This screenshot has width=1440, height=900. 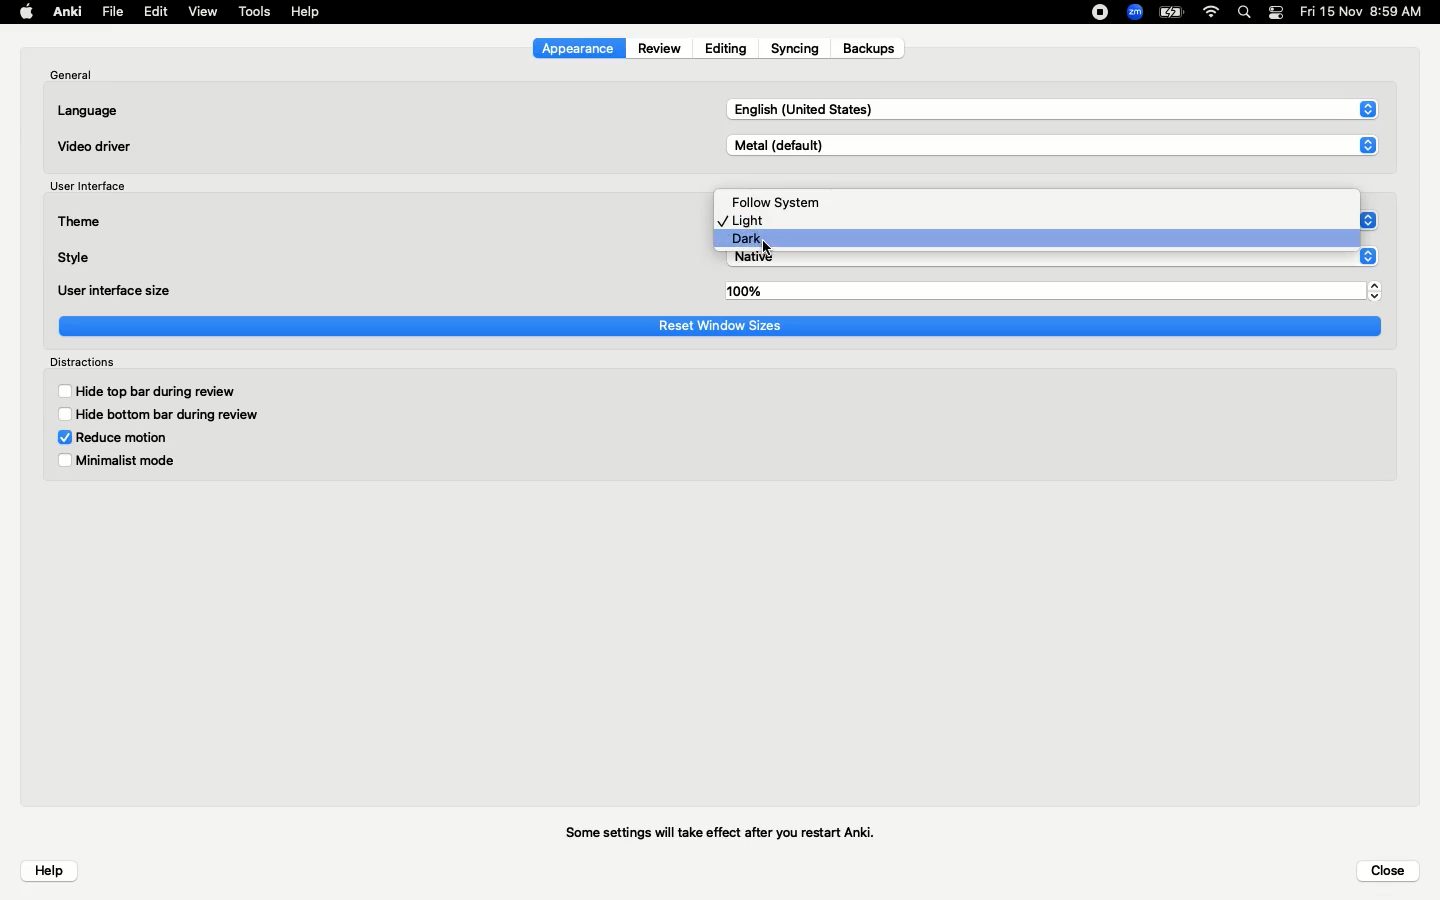 What do you see at coordinates (85, 361) in the screenshot?
I see `Distractions` at bounding box center [85, 361].